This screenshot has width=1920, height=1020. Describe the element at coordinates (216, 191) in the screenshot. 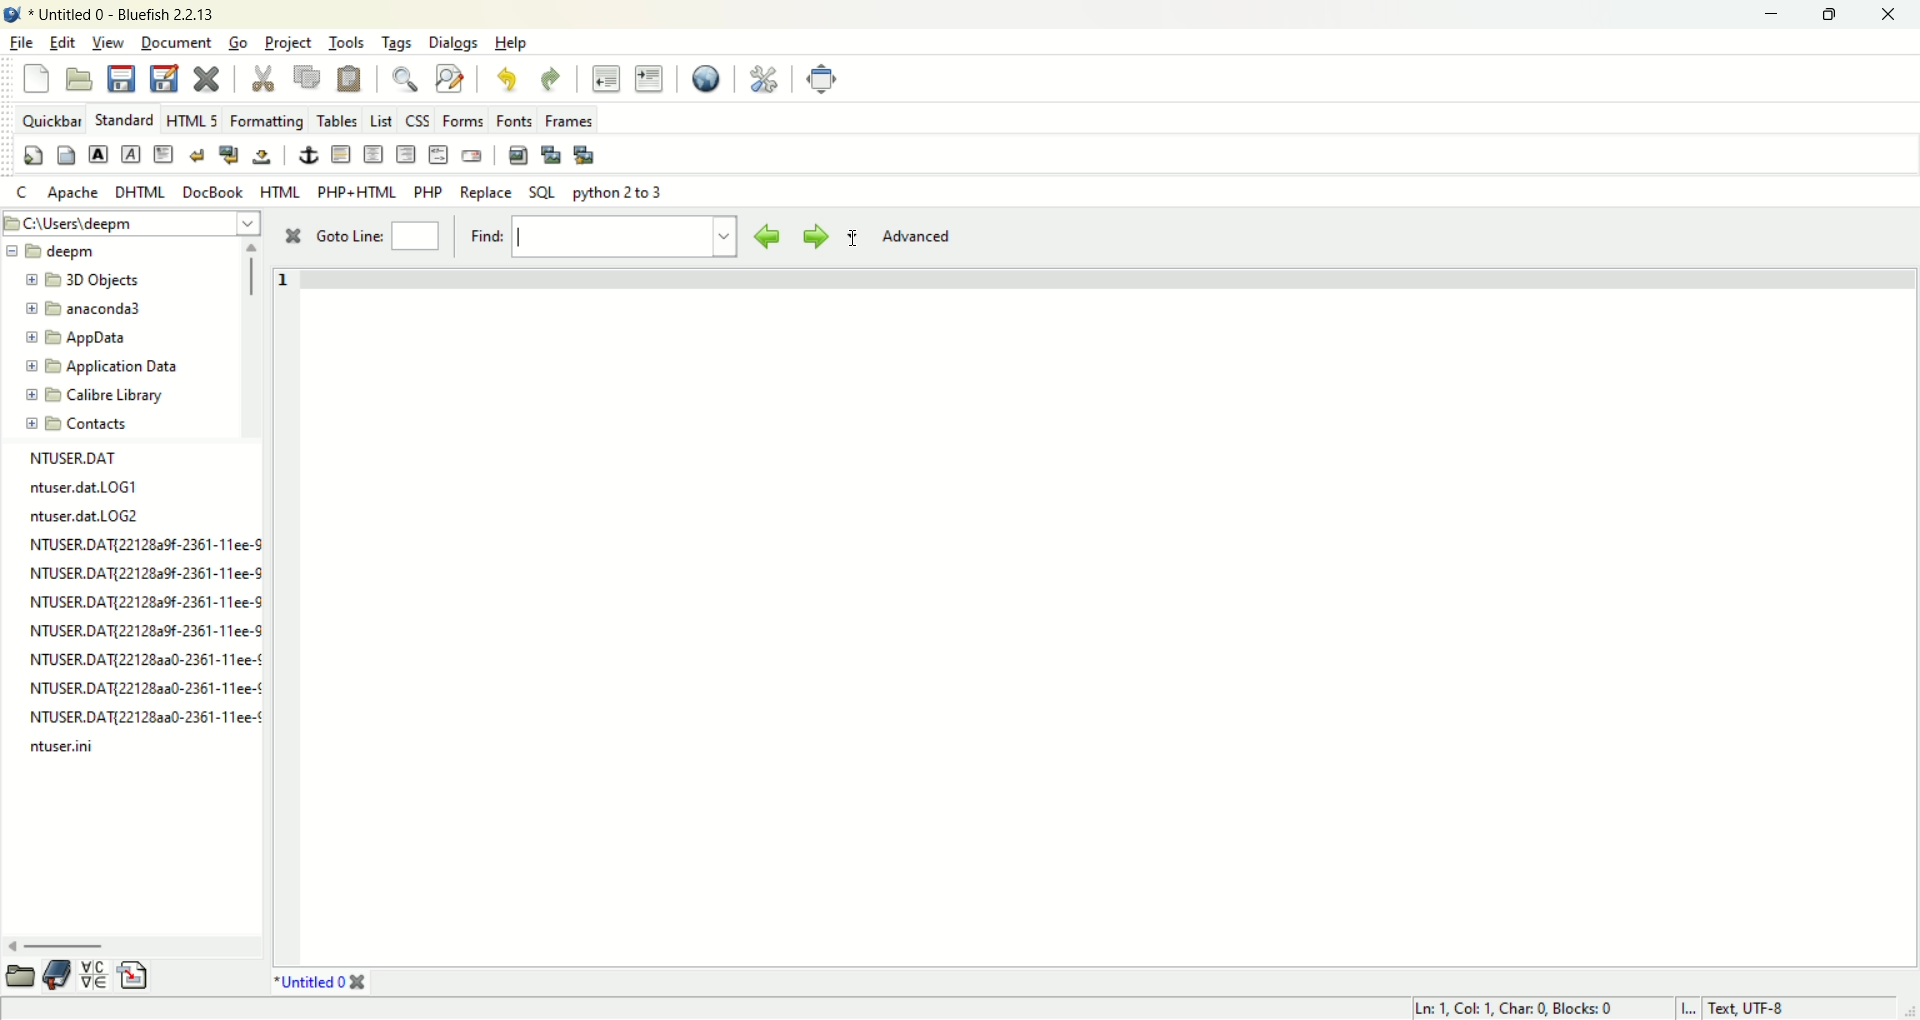

I see `docbook` at that location.